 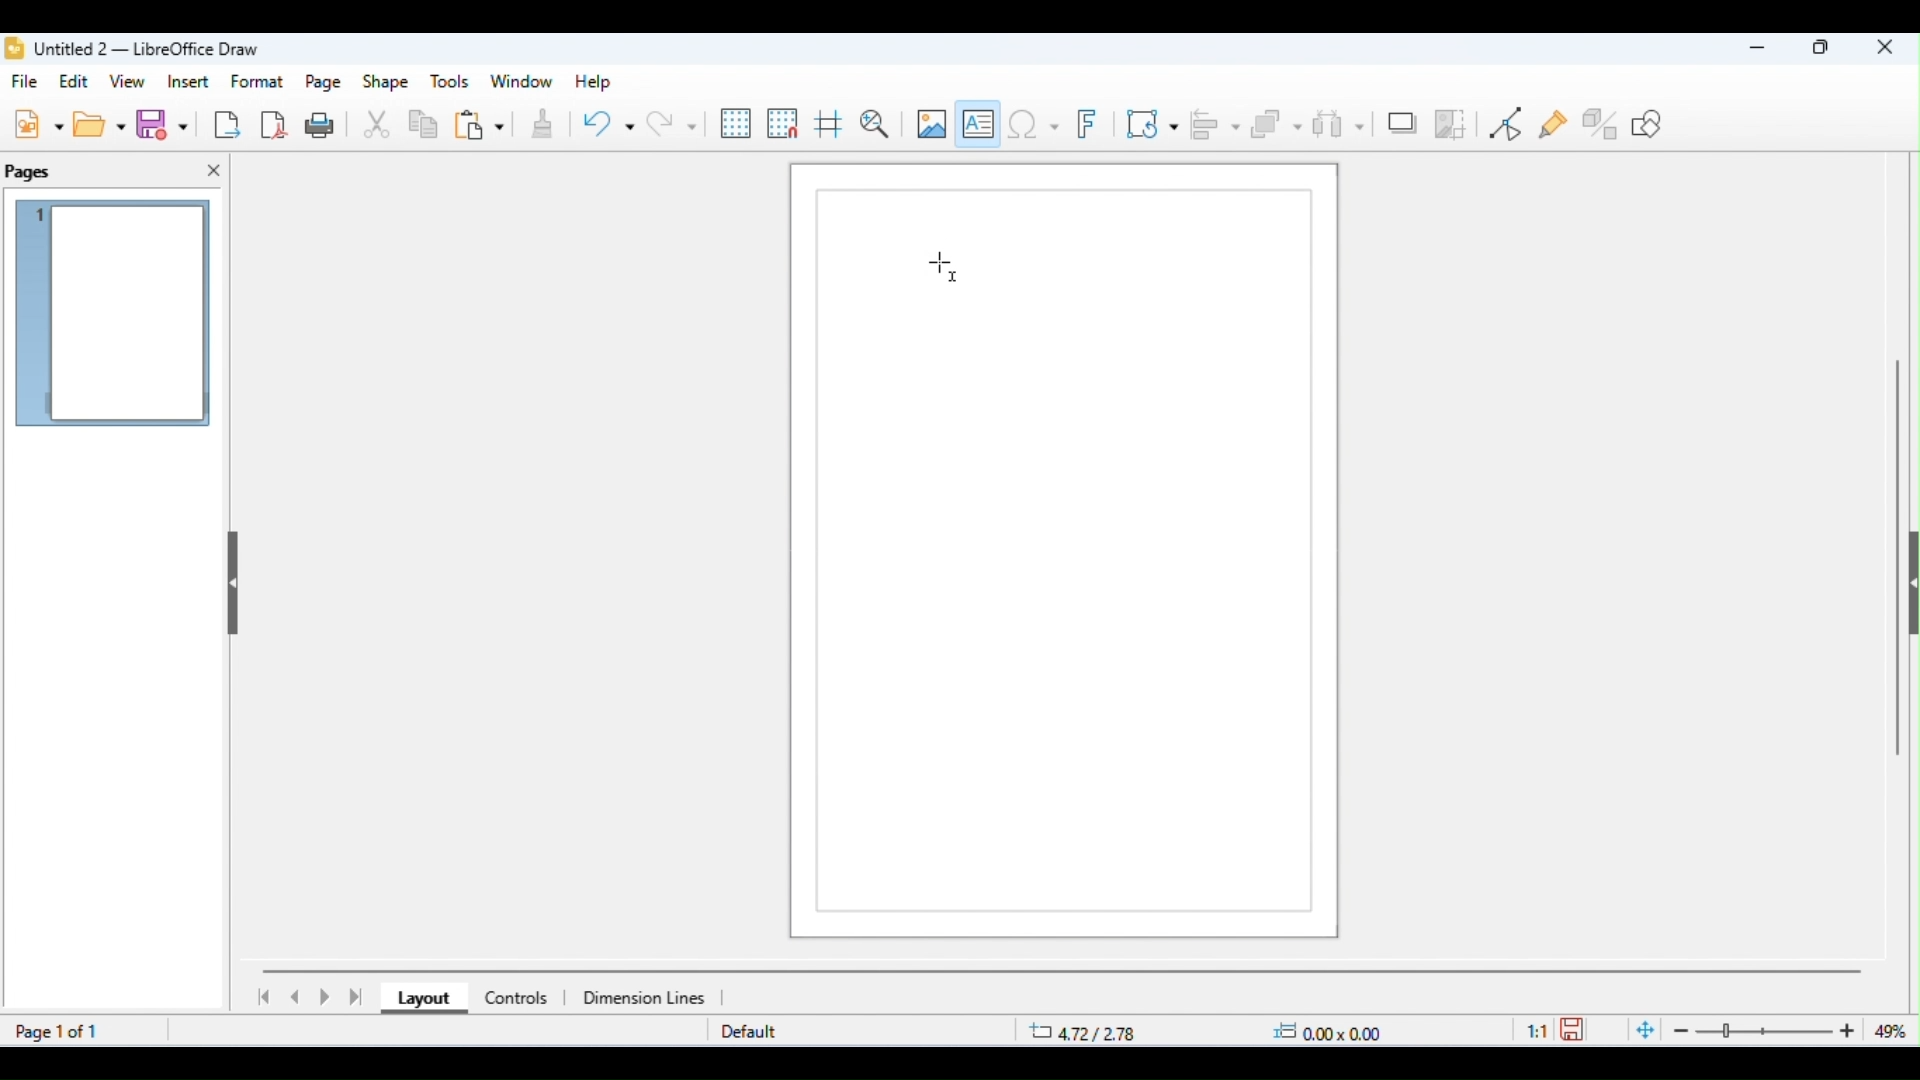 I want to click on cut, so click(x=378, y=126).